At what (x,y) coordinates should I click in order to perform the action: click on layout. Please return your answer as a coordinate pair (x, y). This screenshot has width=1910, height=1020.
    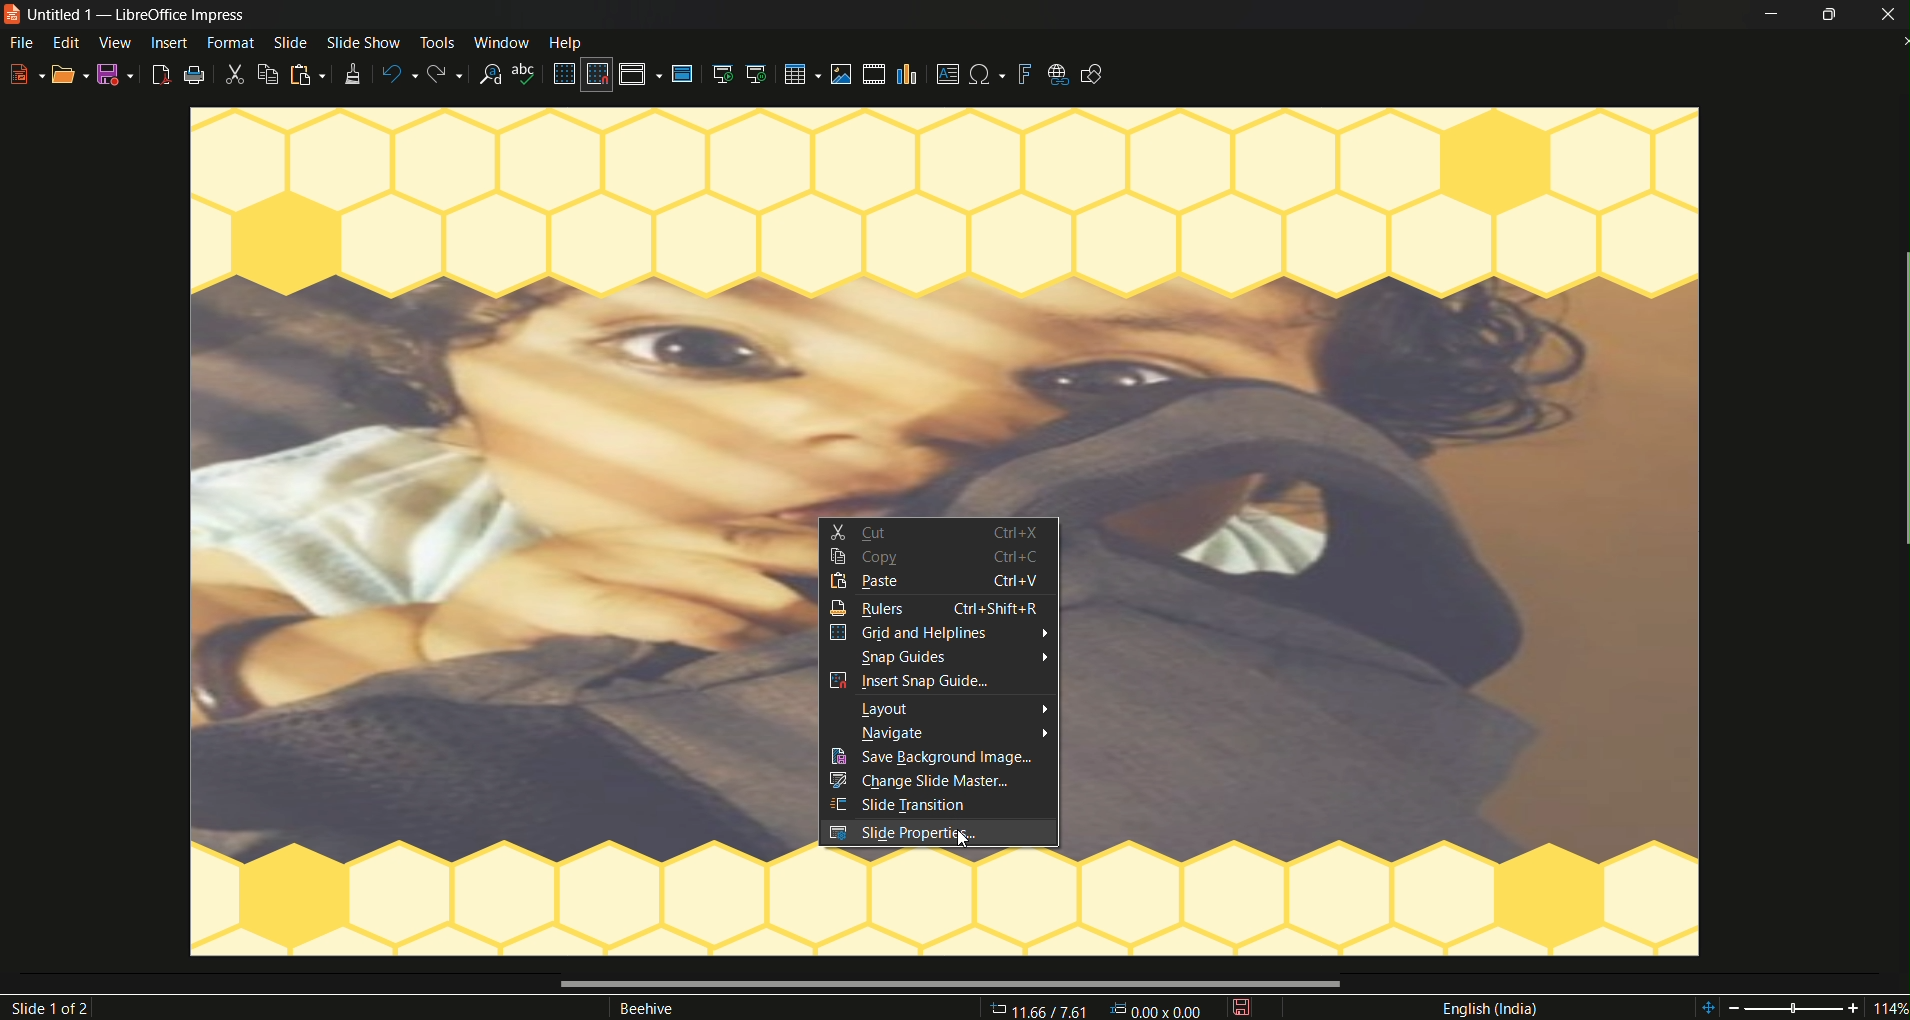
    Looking at the image, I should click on (911, 707).